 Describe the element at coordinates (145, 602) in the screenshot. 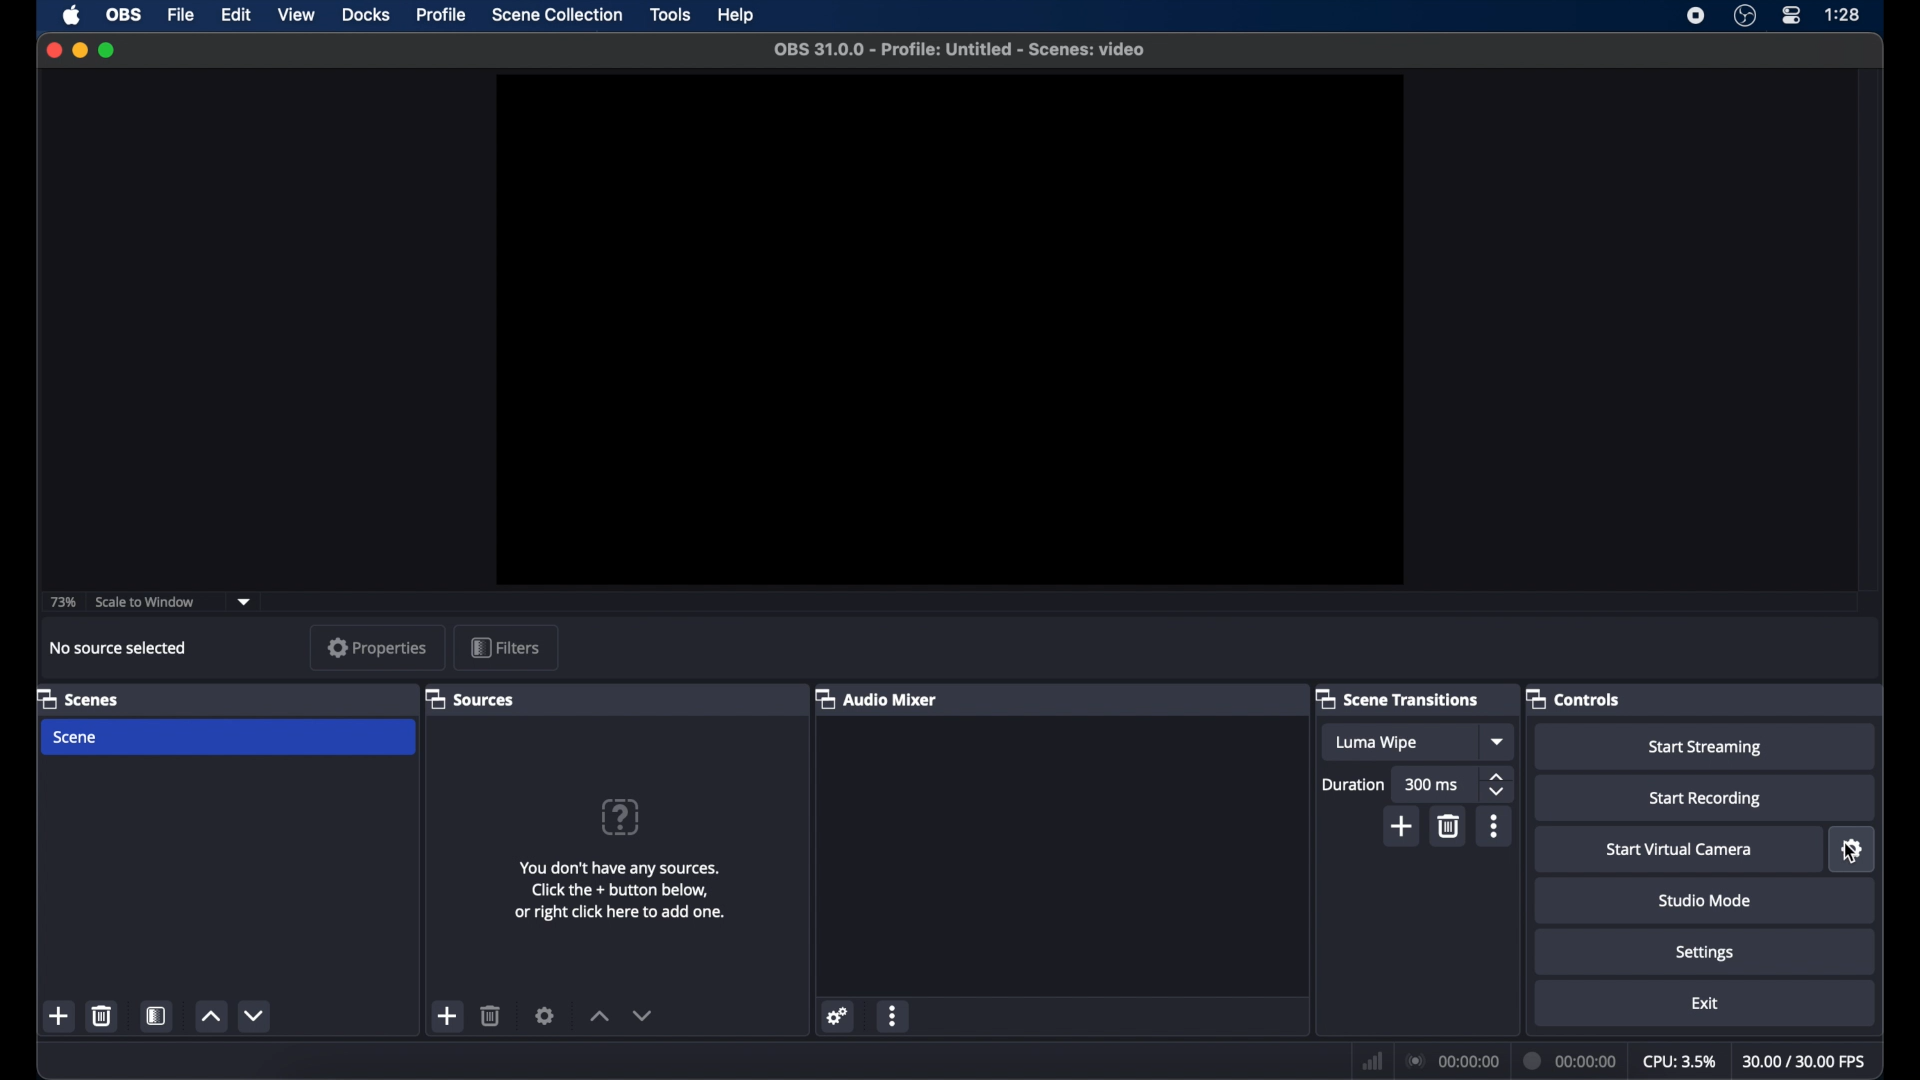

I see `scale to window` at that location.